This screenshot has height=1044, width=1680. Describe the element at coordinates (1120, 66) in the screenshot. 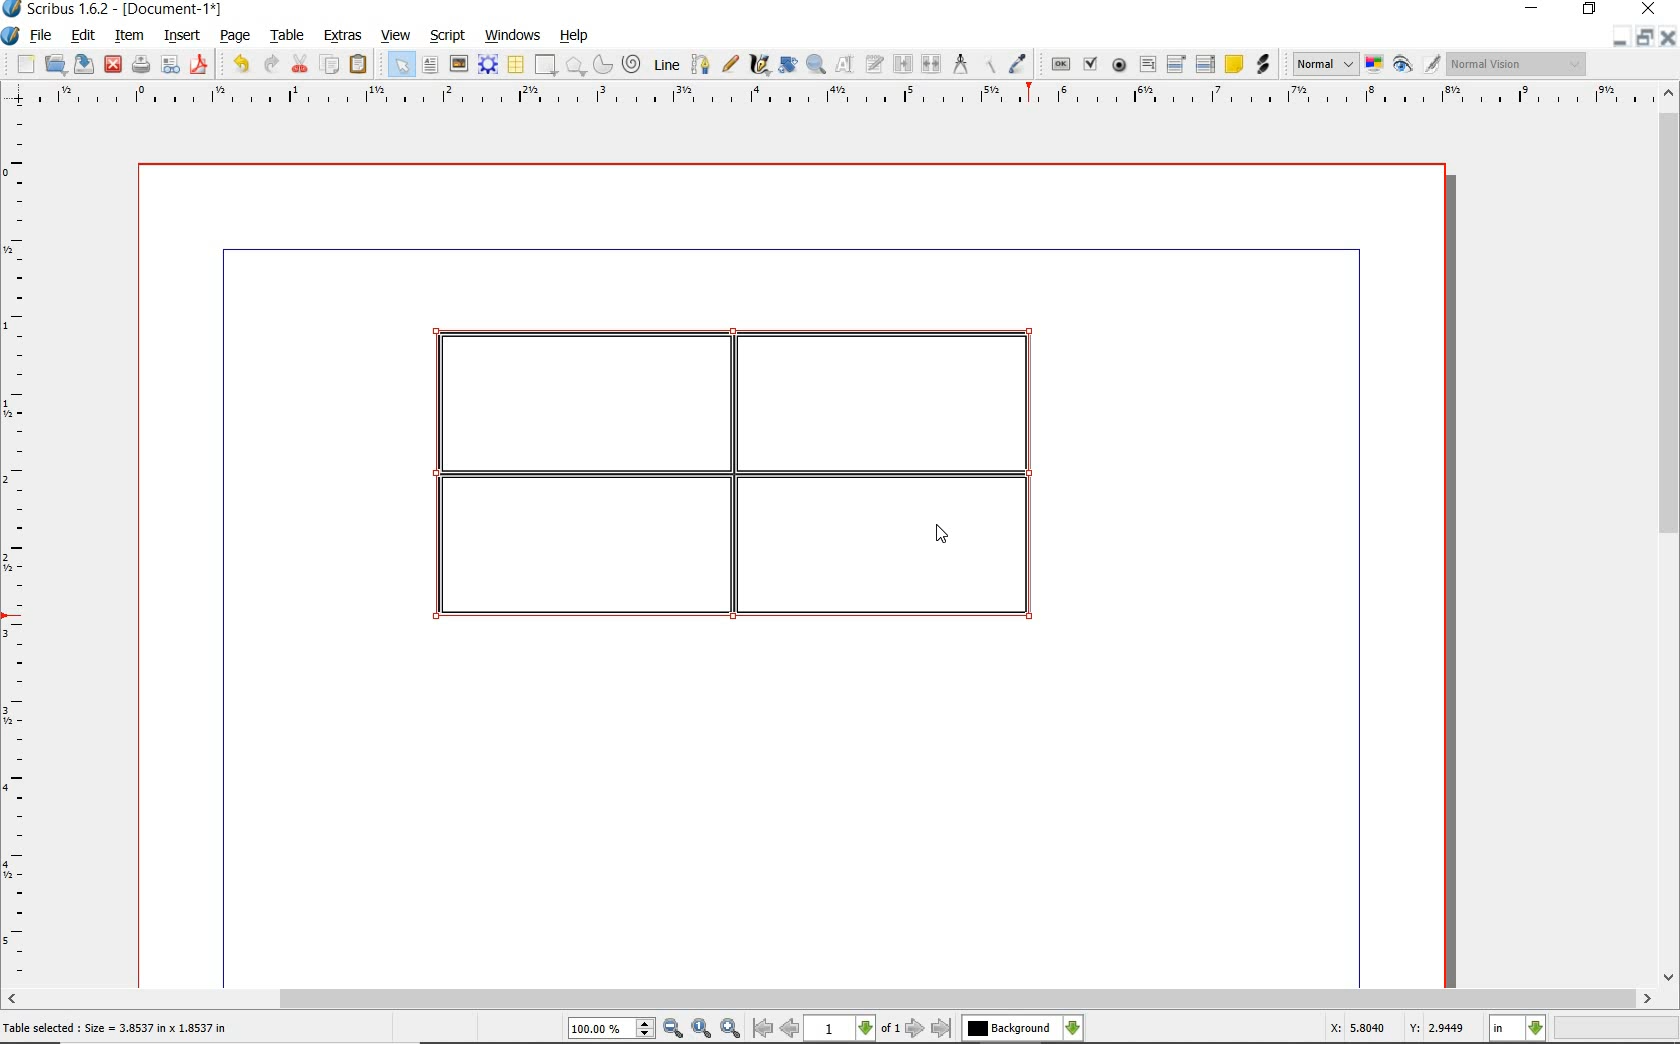

I see `pdf radio box` at that location.